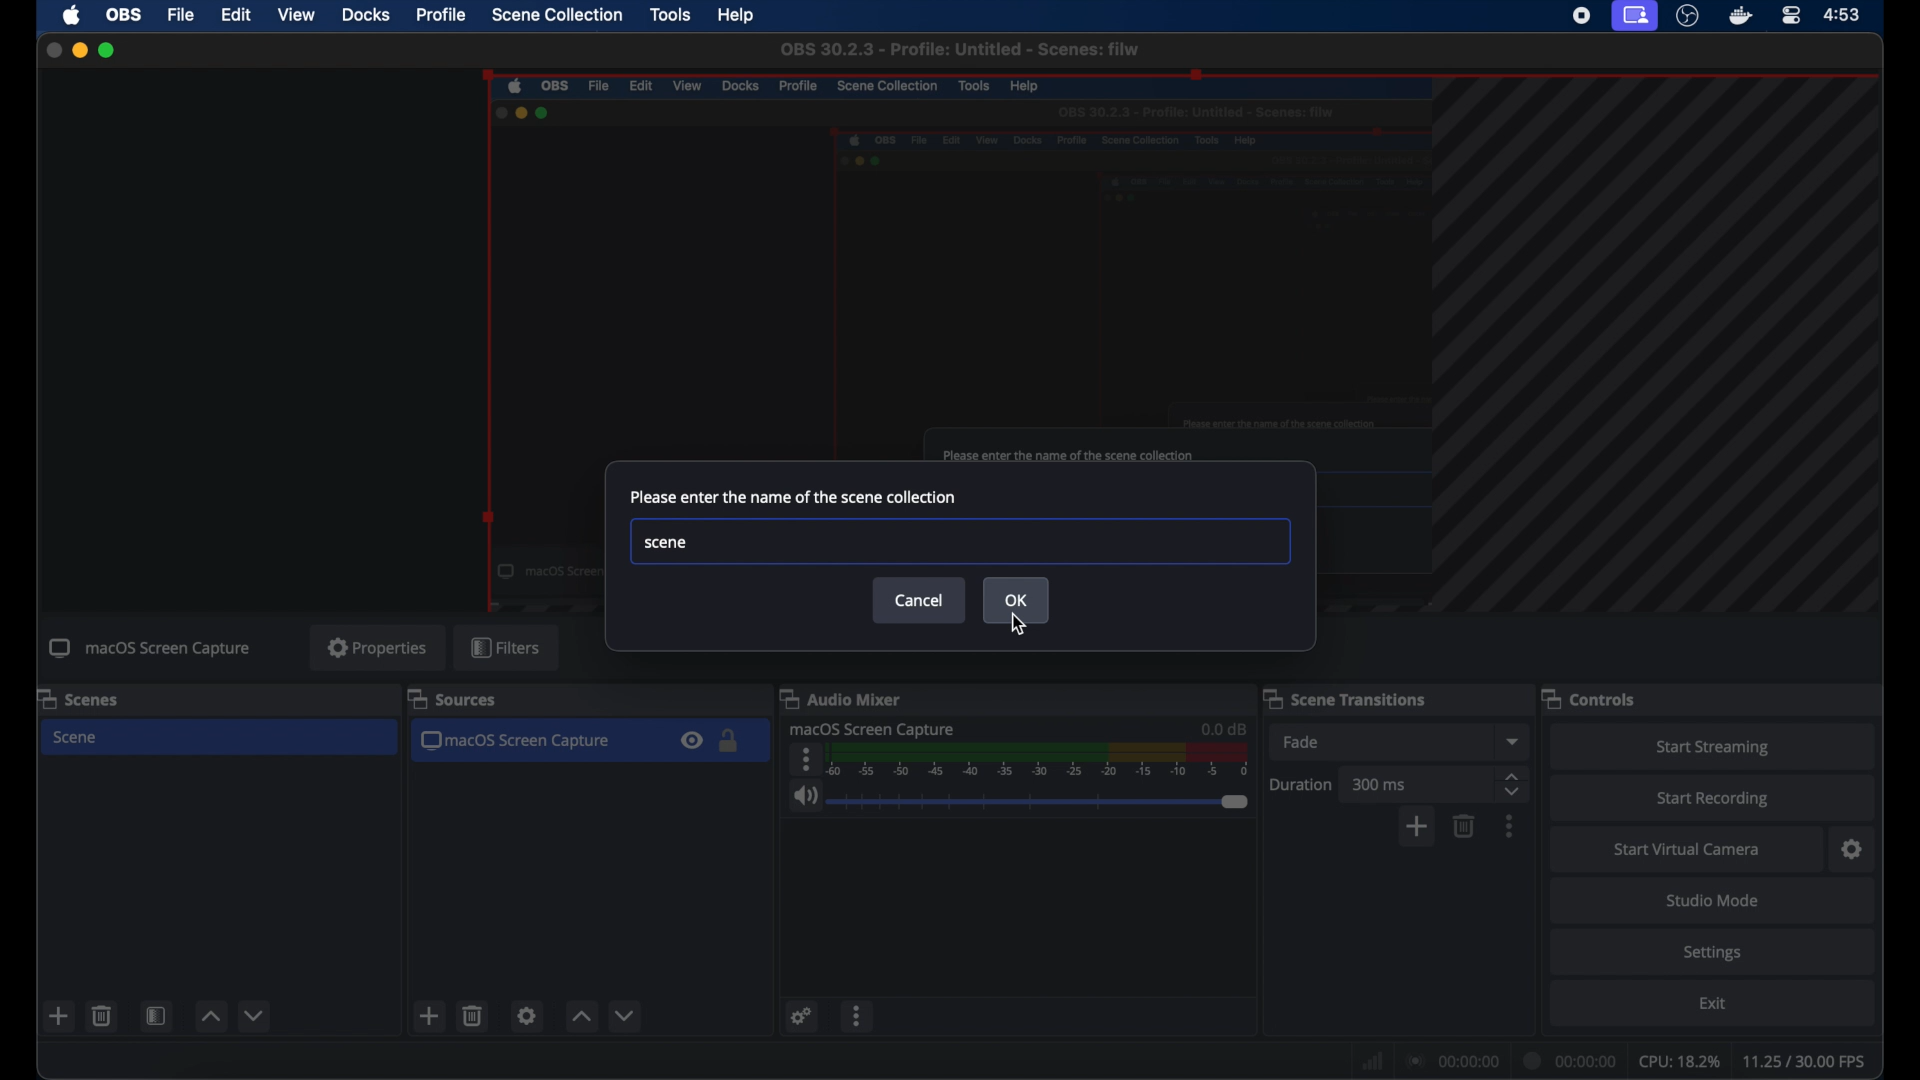 The width and height of the screenshot is (1920, 1080). Describe the element at coordinates (1301, 783) in the screenshot. I see `duration` at that location.